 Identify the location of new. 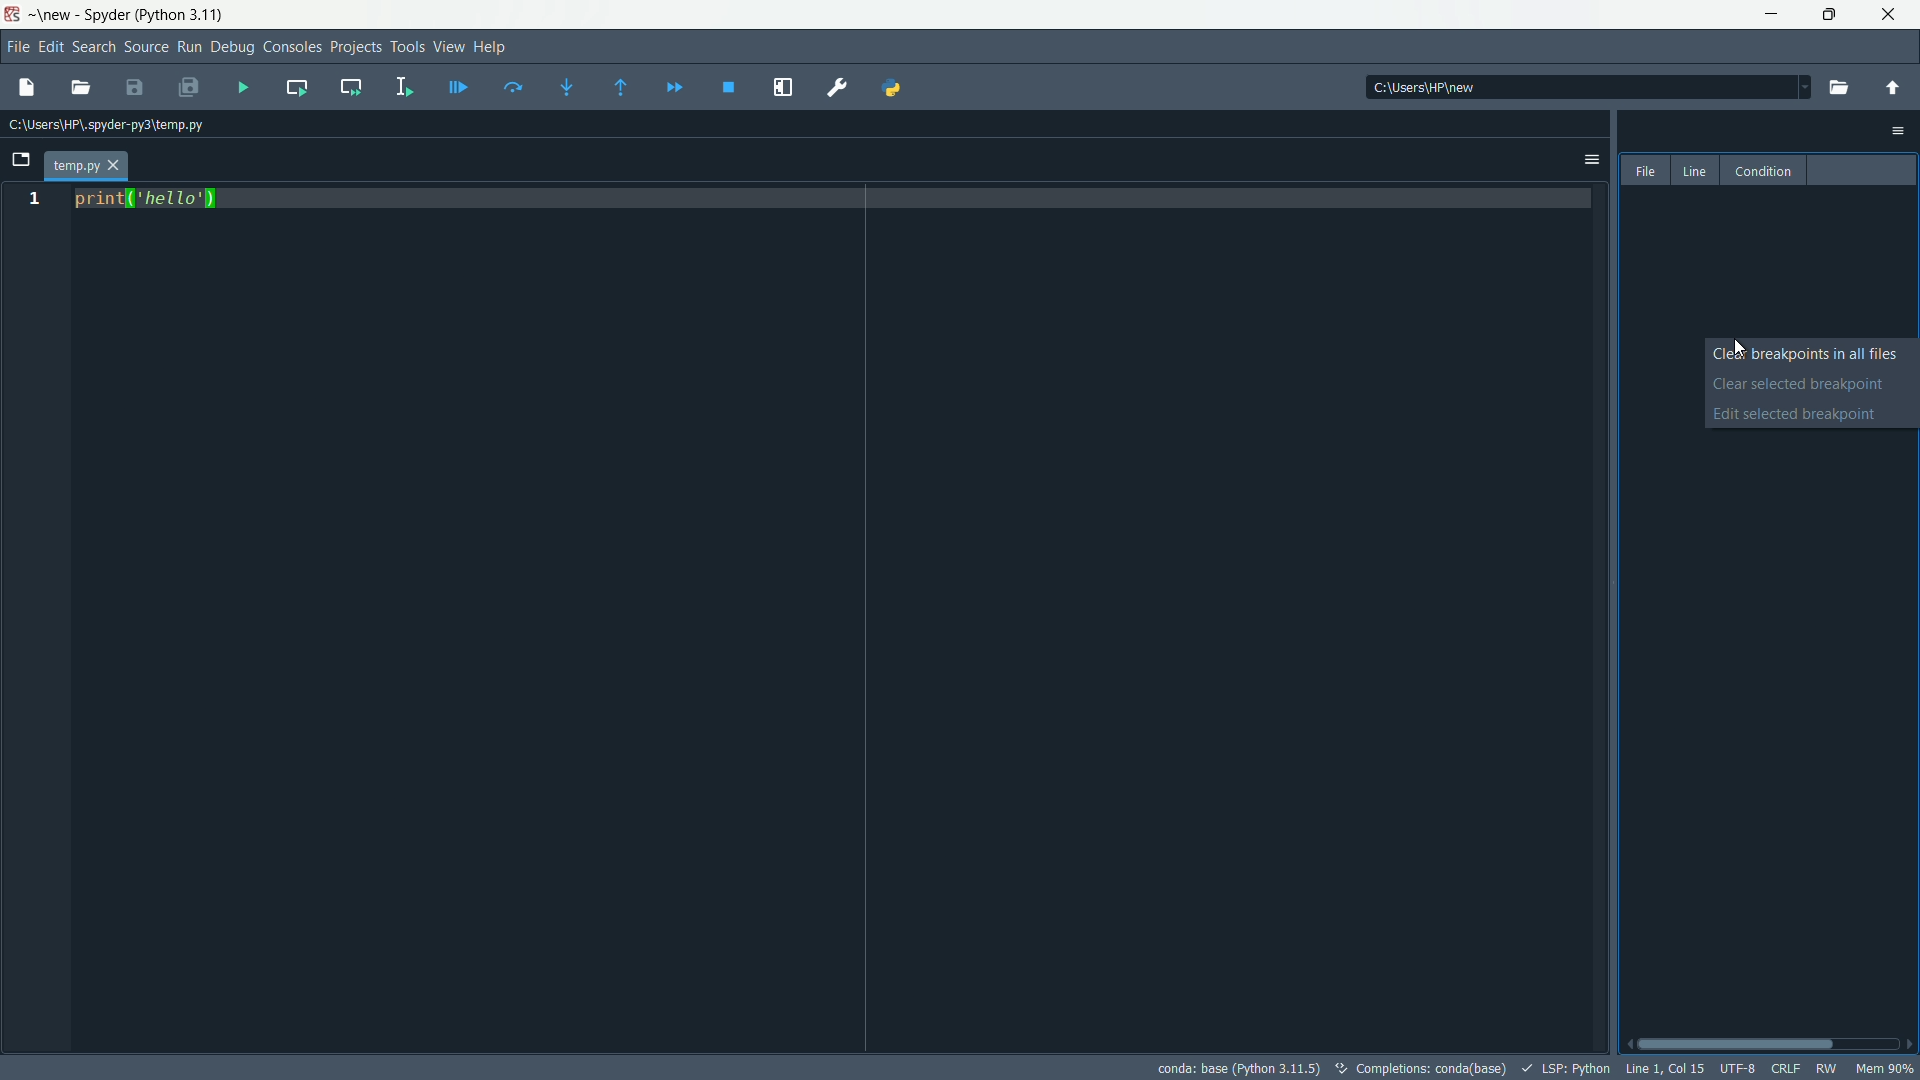
(53, 16).